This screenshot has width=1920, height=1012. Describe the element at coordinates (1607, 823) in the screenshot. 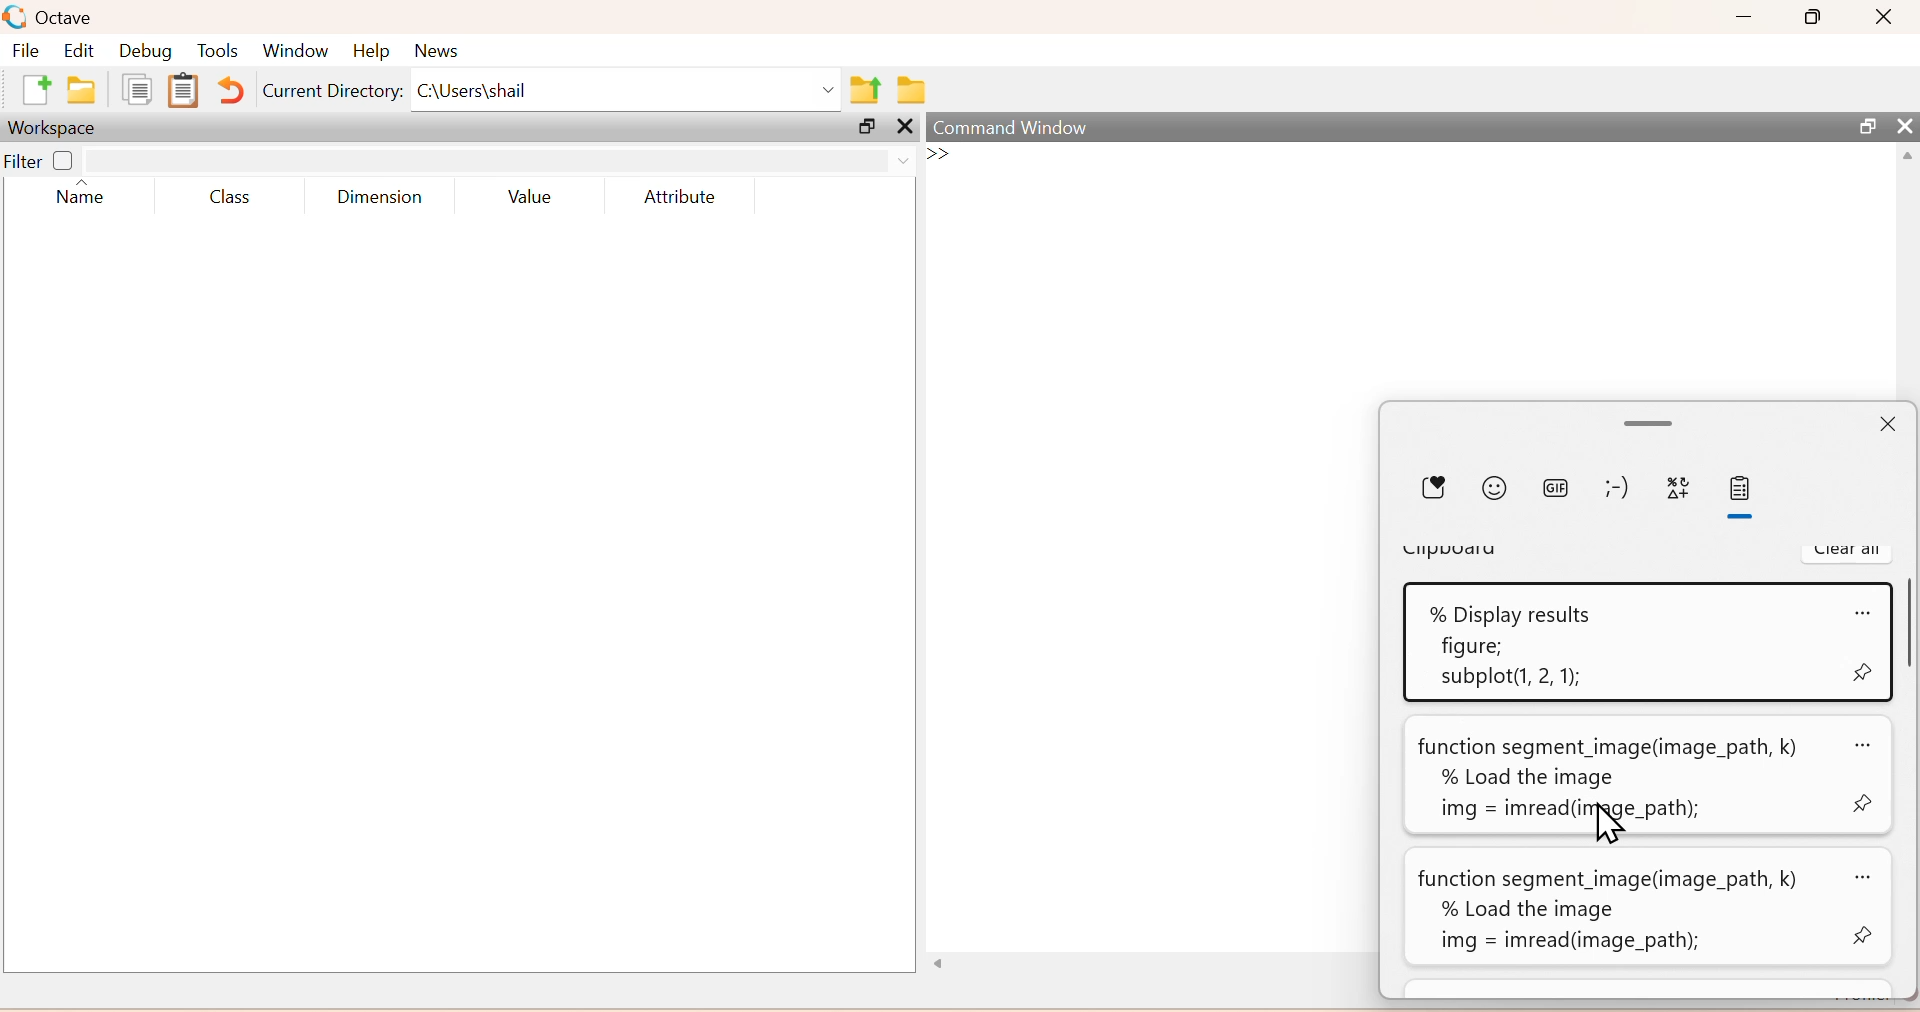

I see `ursor` at that location.